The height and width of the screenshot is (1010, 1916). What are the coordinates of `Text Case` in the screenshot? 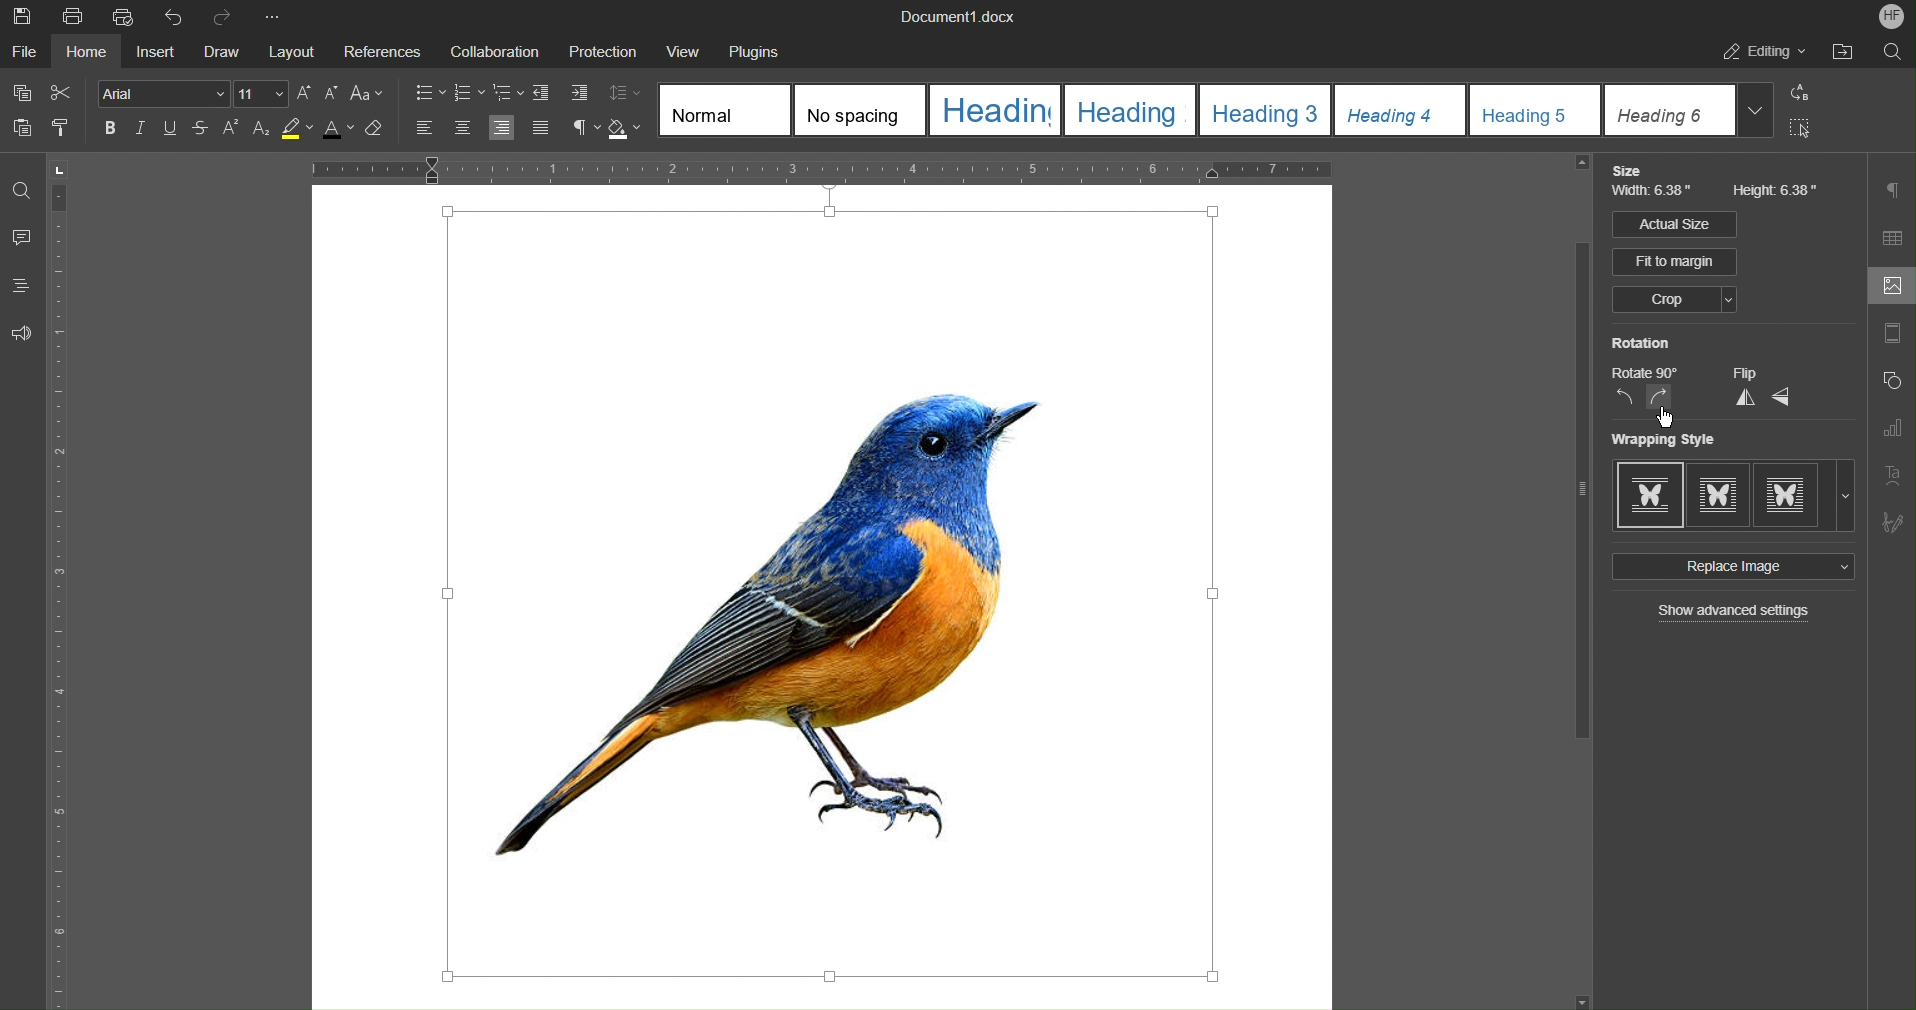 It's located at (366, 95).